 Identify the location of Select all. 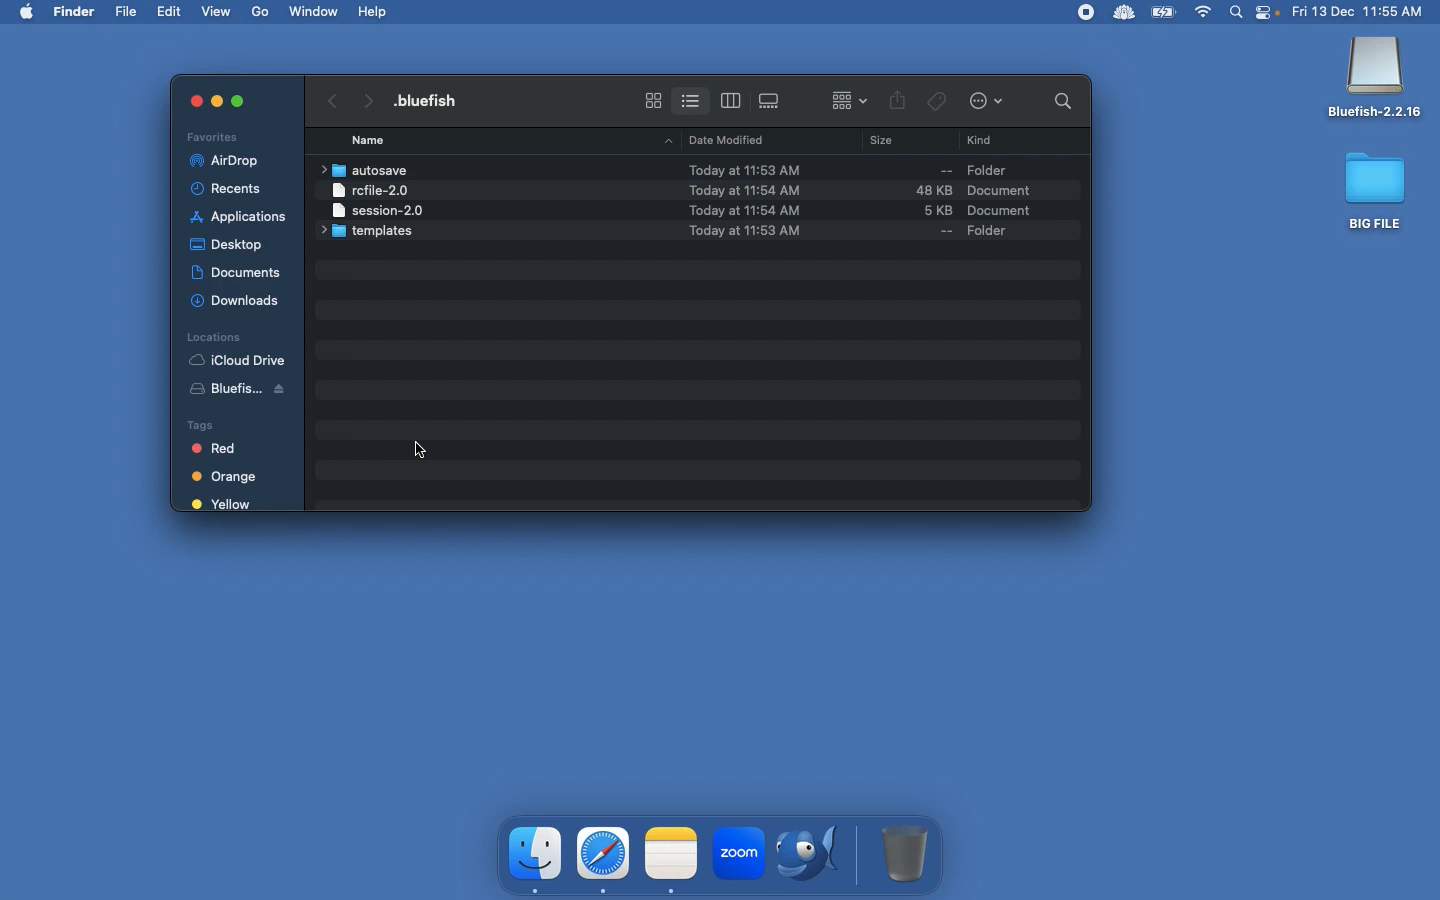
(425, 444).